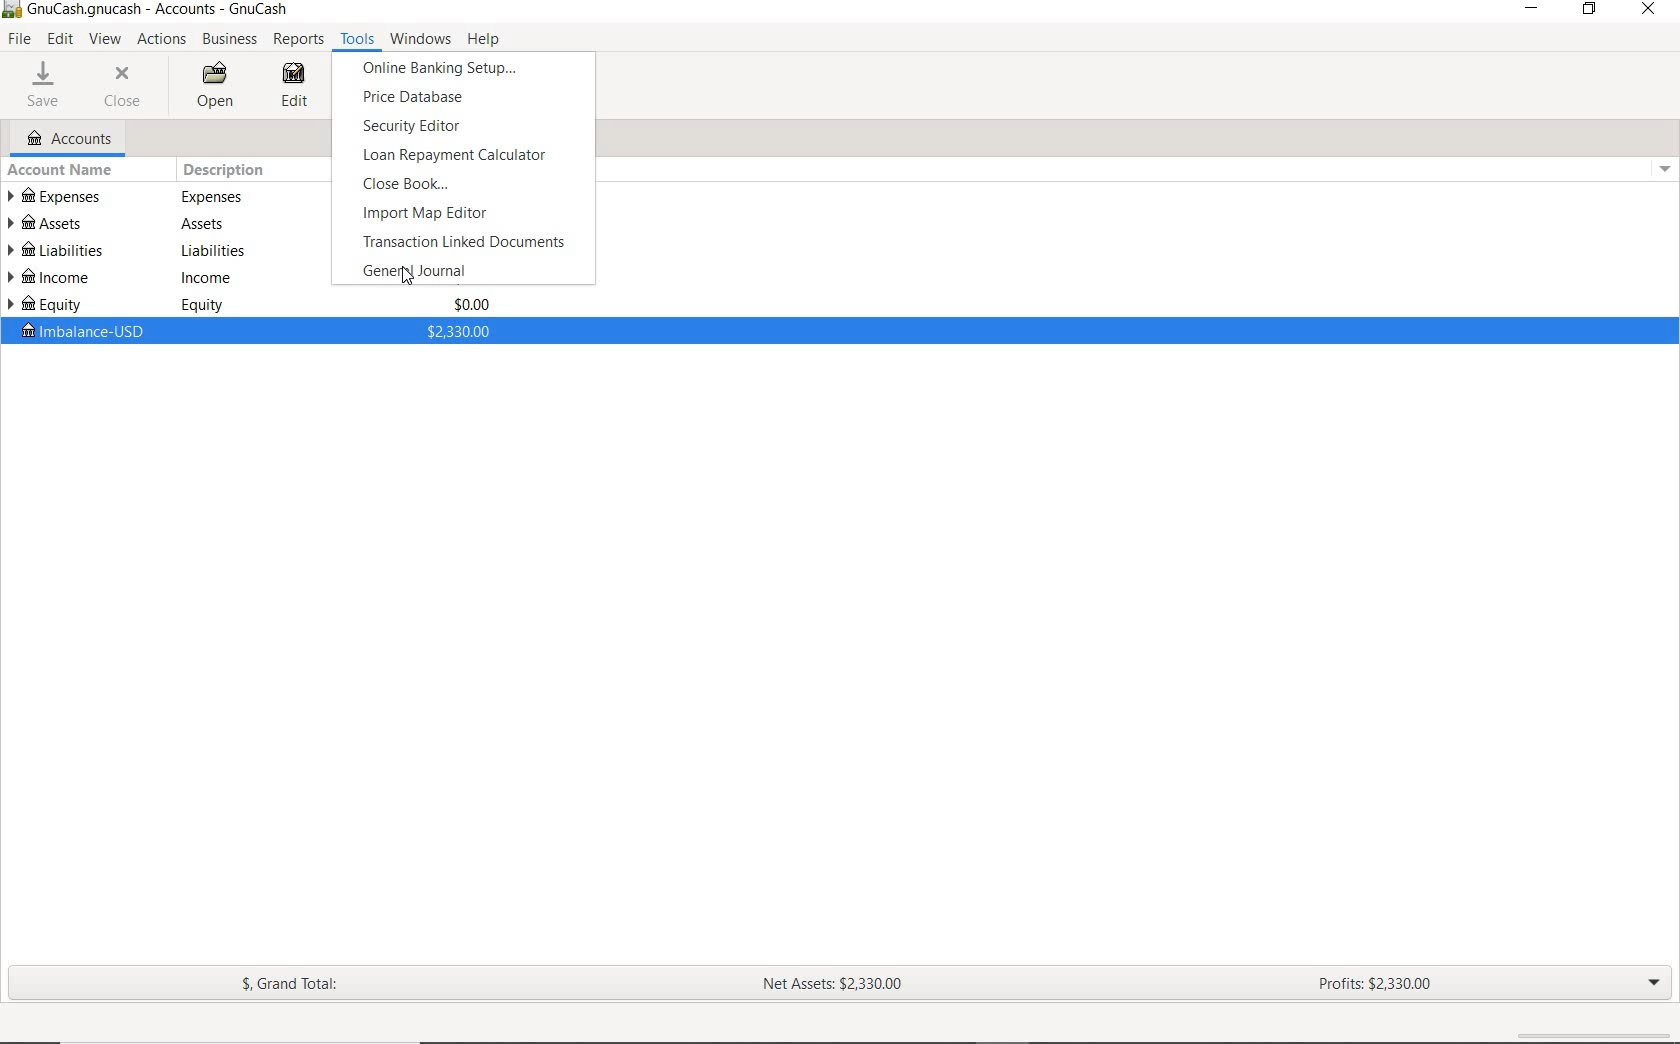  Describe the element at coordinates (1371, 984) in the screenshot. I see `PROFITS` at that location.